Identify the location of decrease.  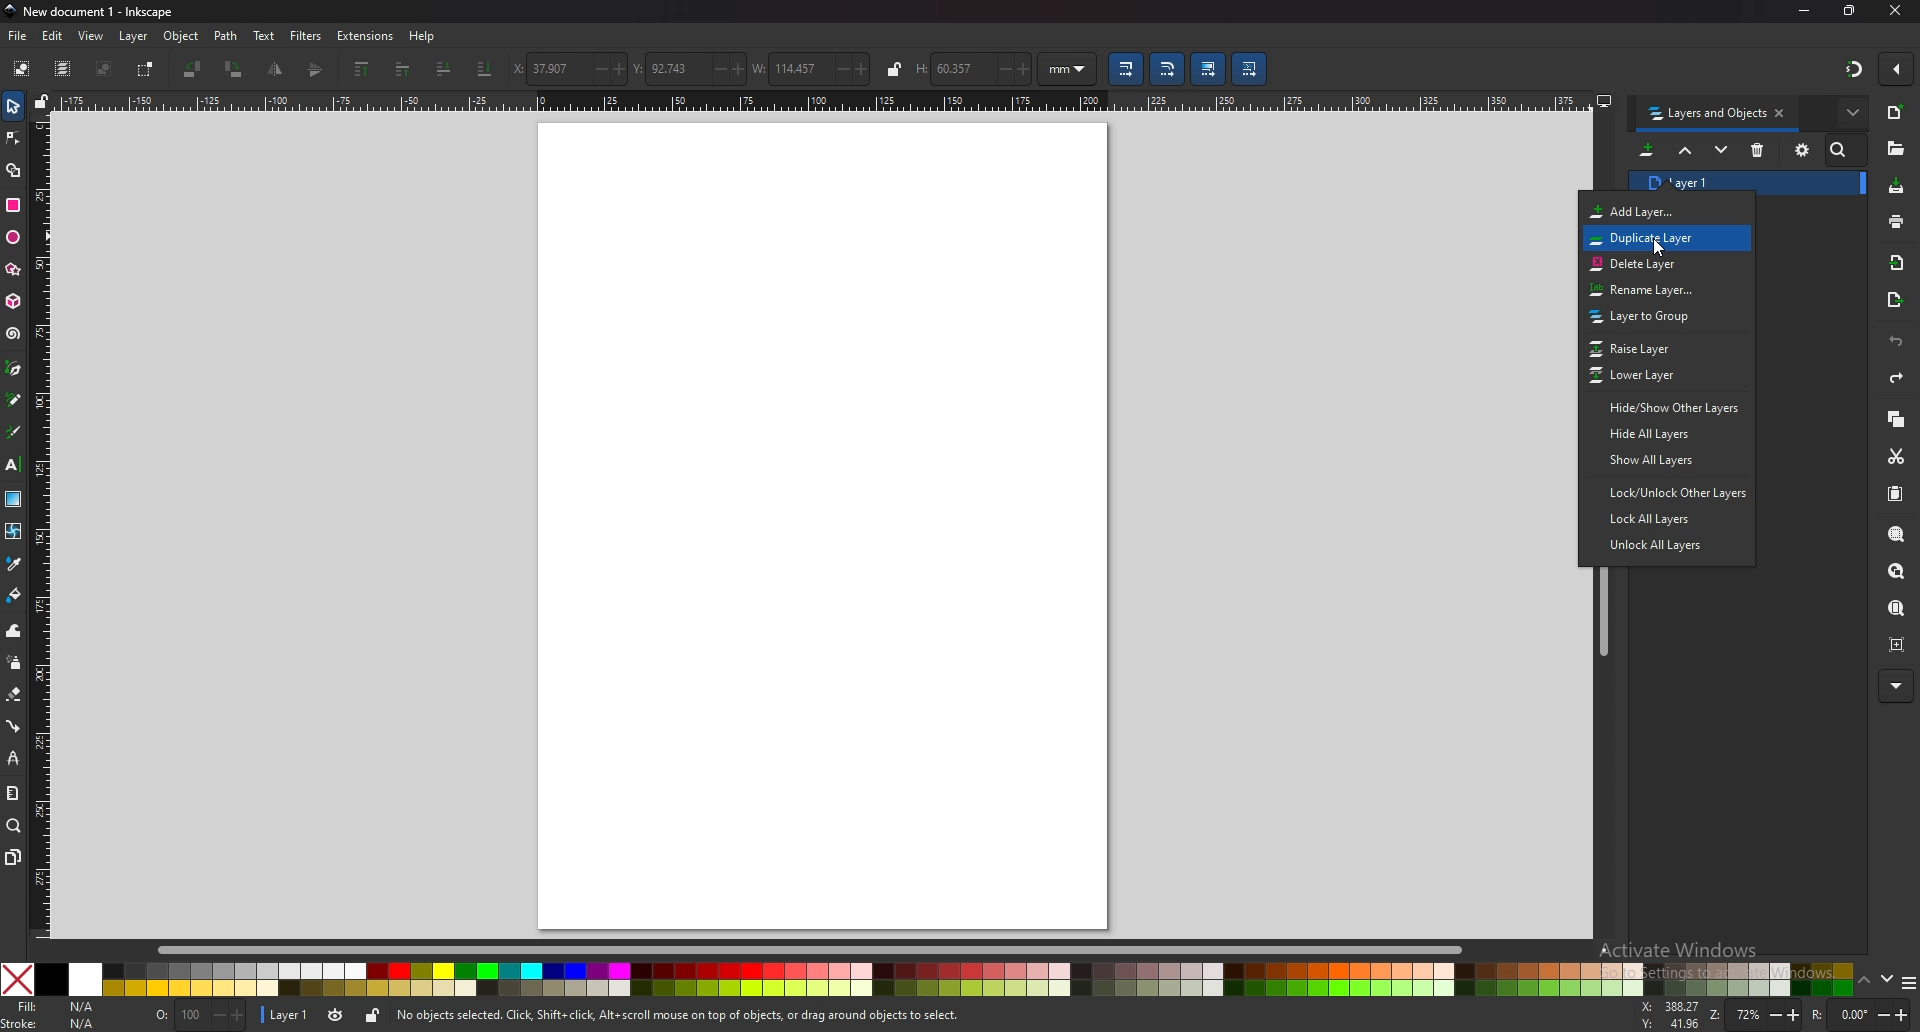
(839, 69).